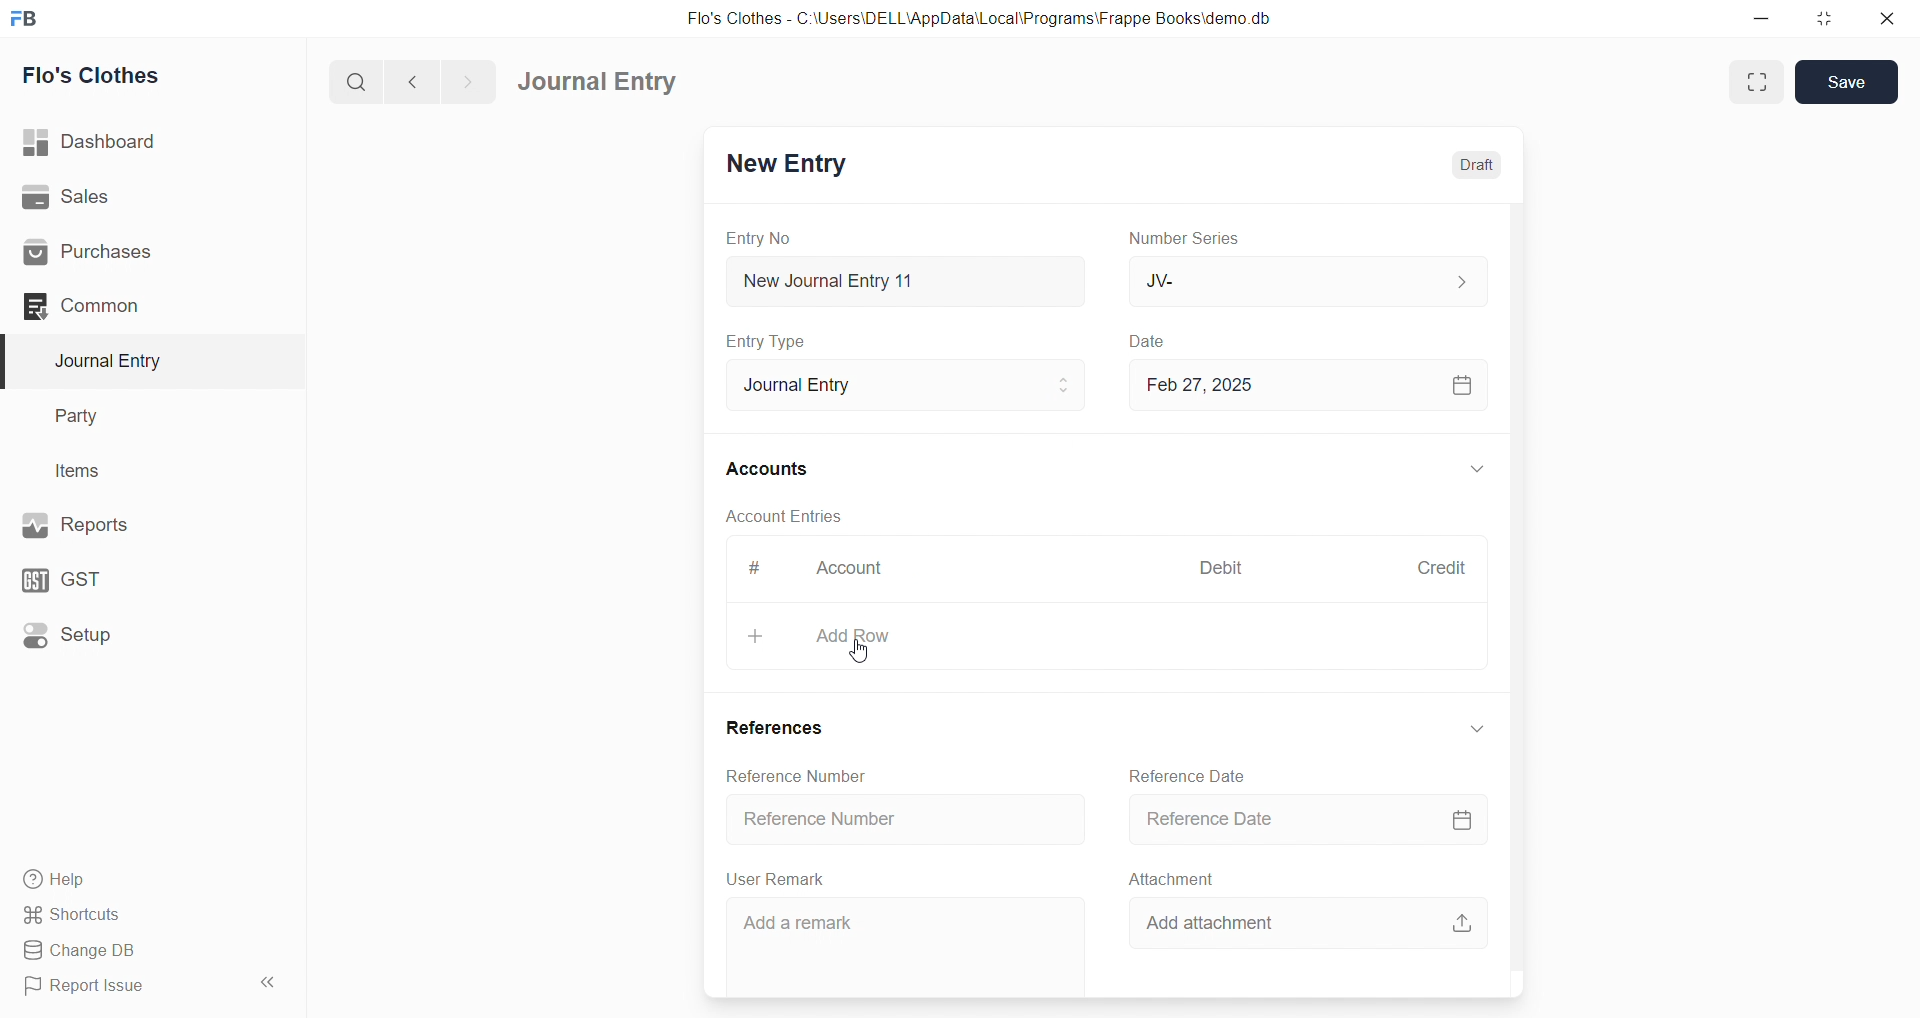 This screenshot has width=1920, height=1018. I want to click on EXPAND/COLLAPSE, so click(1476, 469).